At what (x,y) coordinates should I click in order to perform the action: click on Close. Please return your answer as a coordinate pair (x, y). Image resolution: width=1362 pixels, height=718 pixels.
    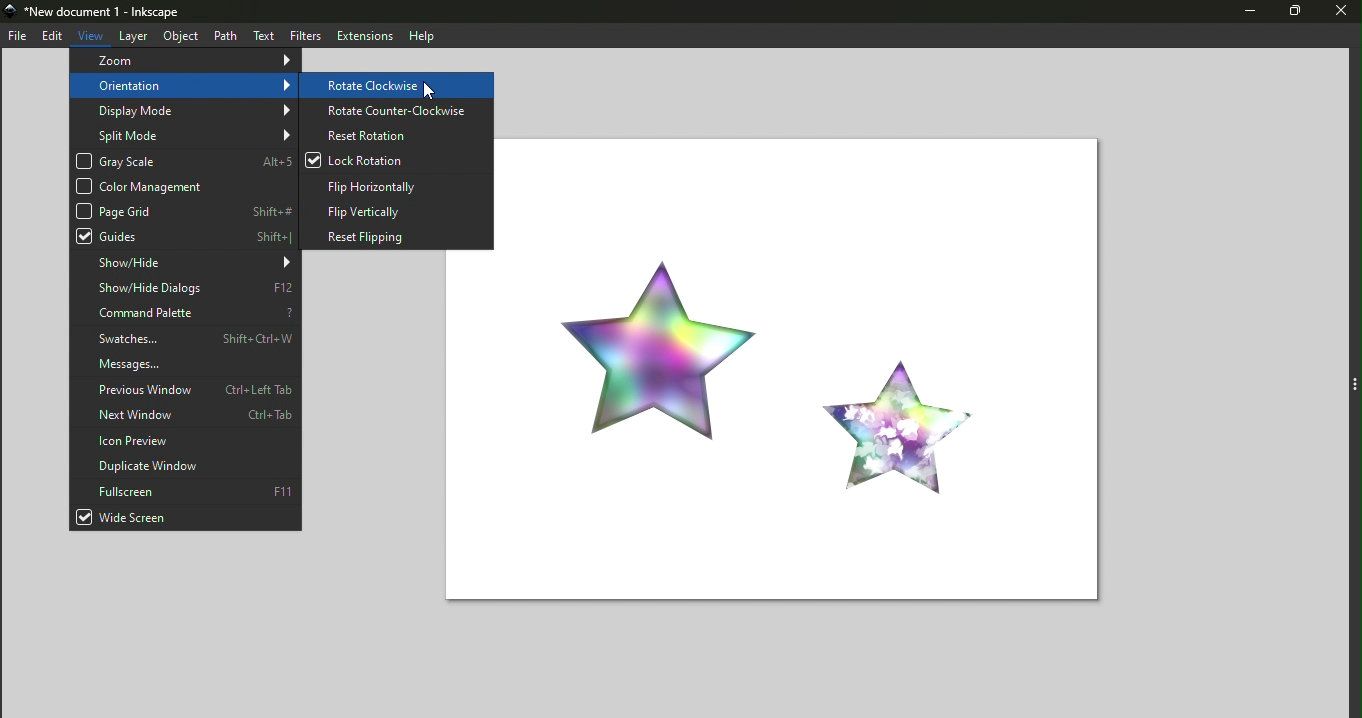
    Looking at the image, I should click on (1339, 13).